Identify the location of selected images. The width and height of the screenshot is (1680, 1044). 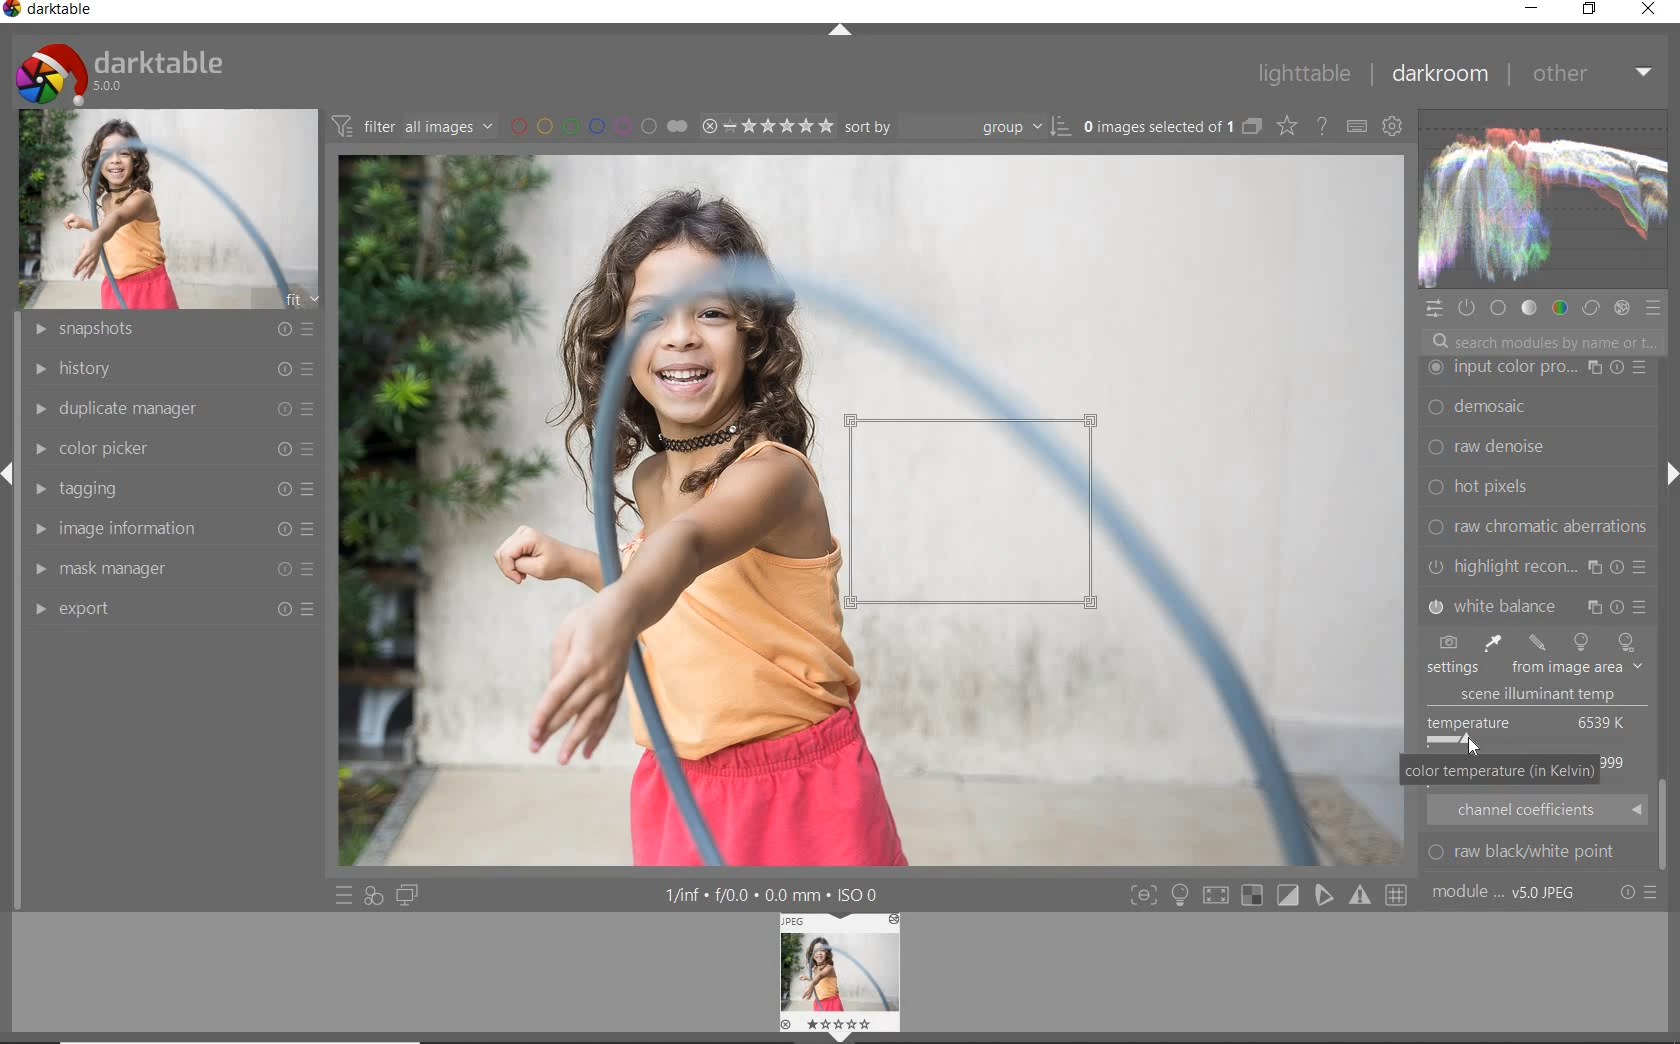
(1156, 126).